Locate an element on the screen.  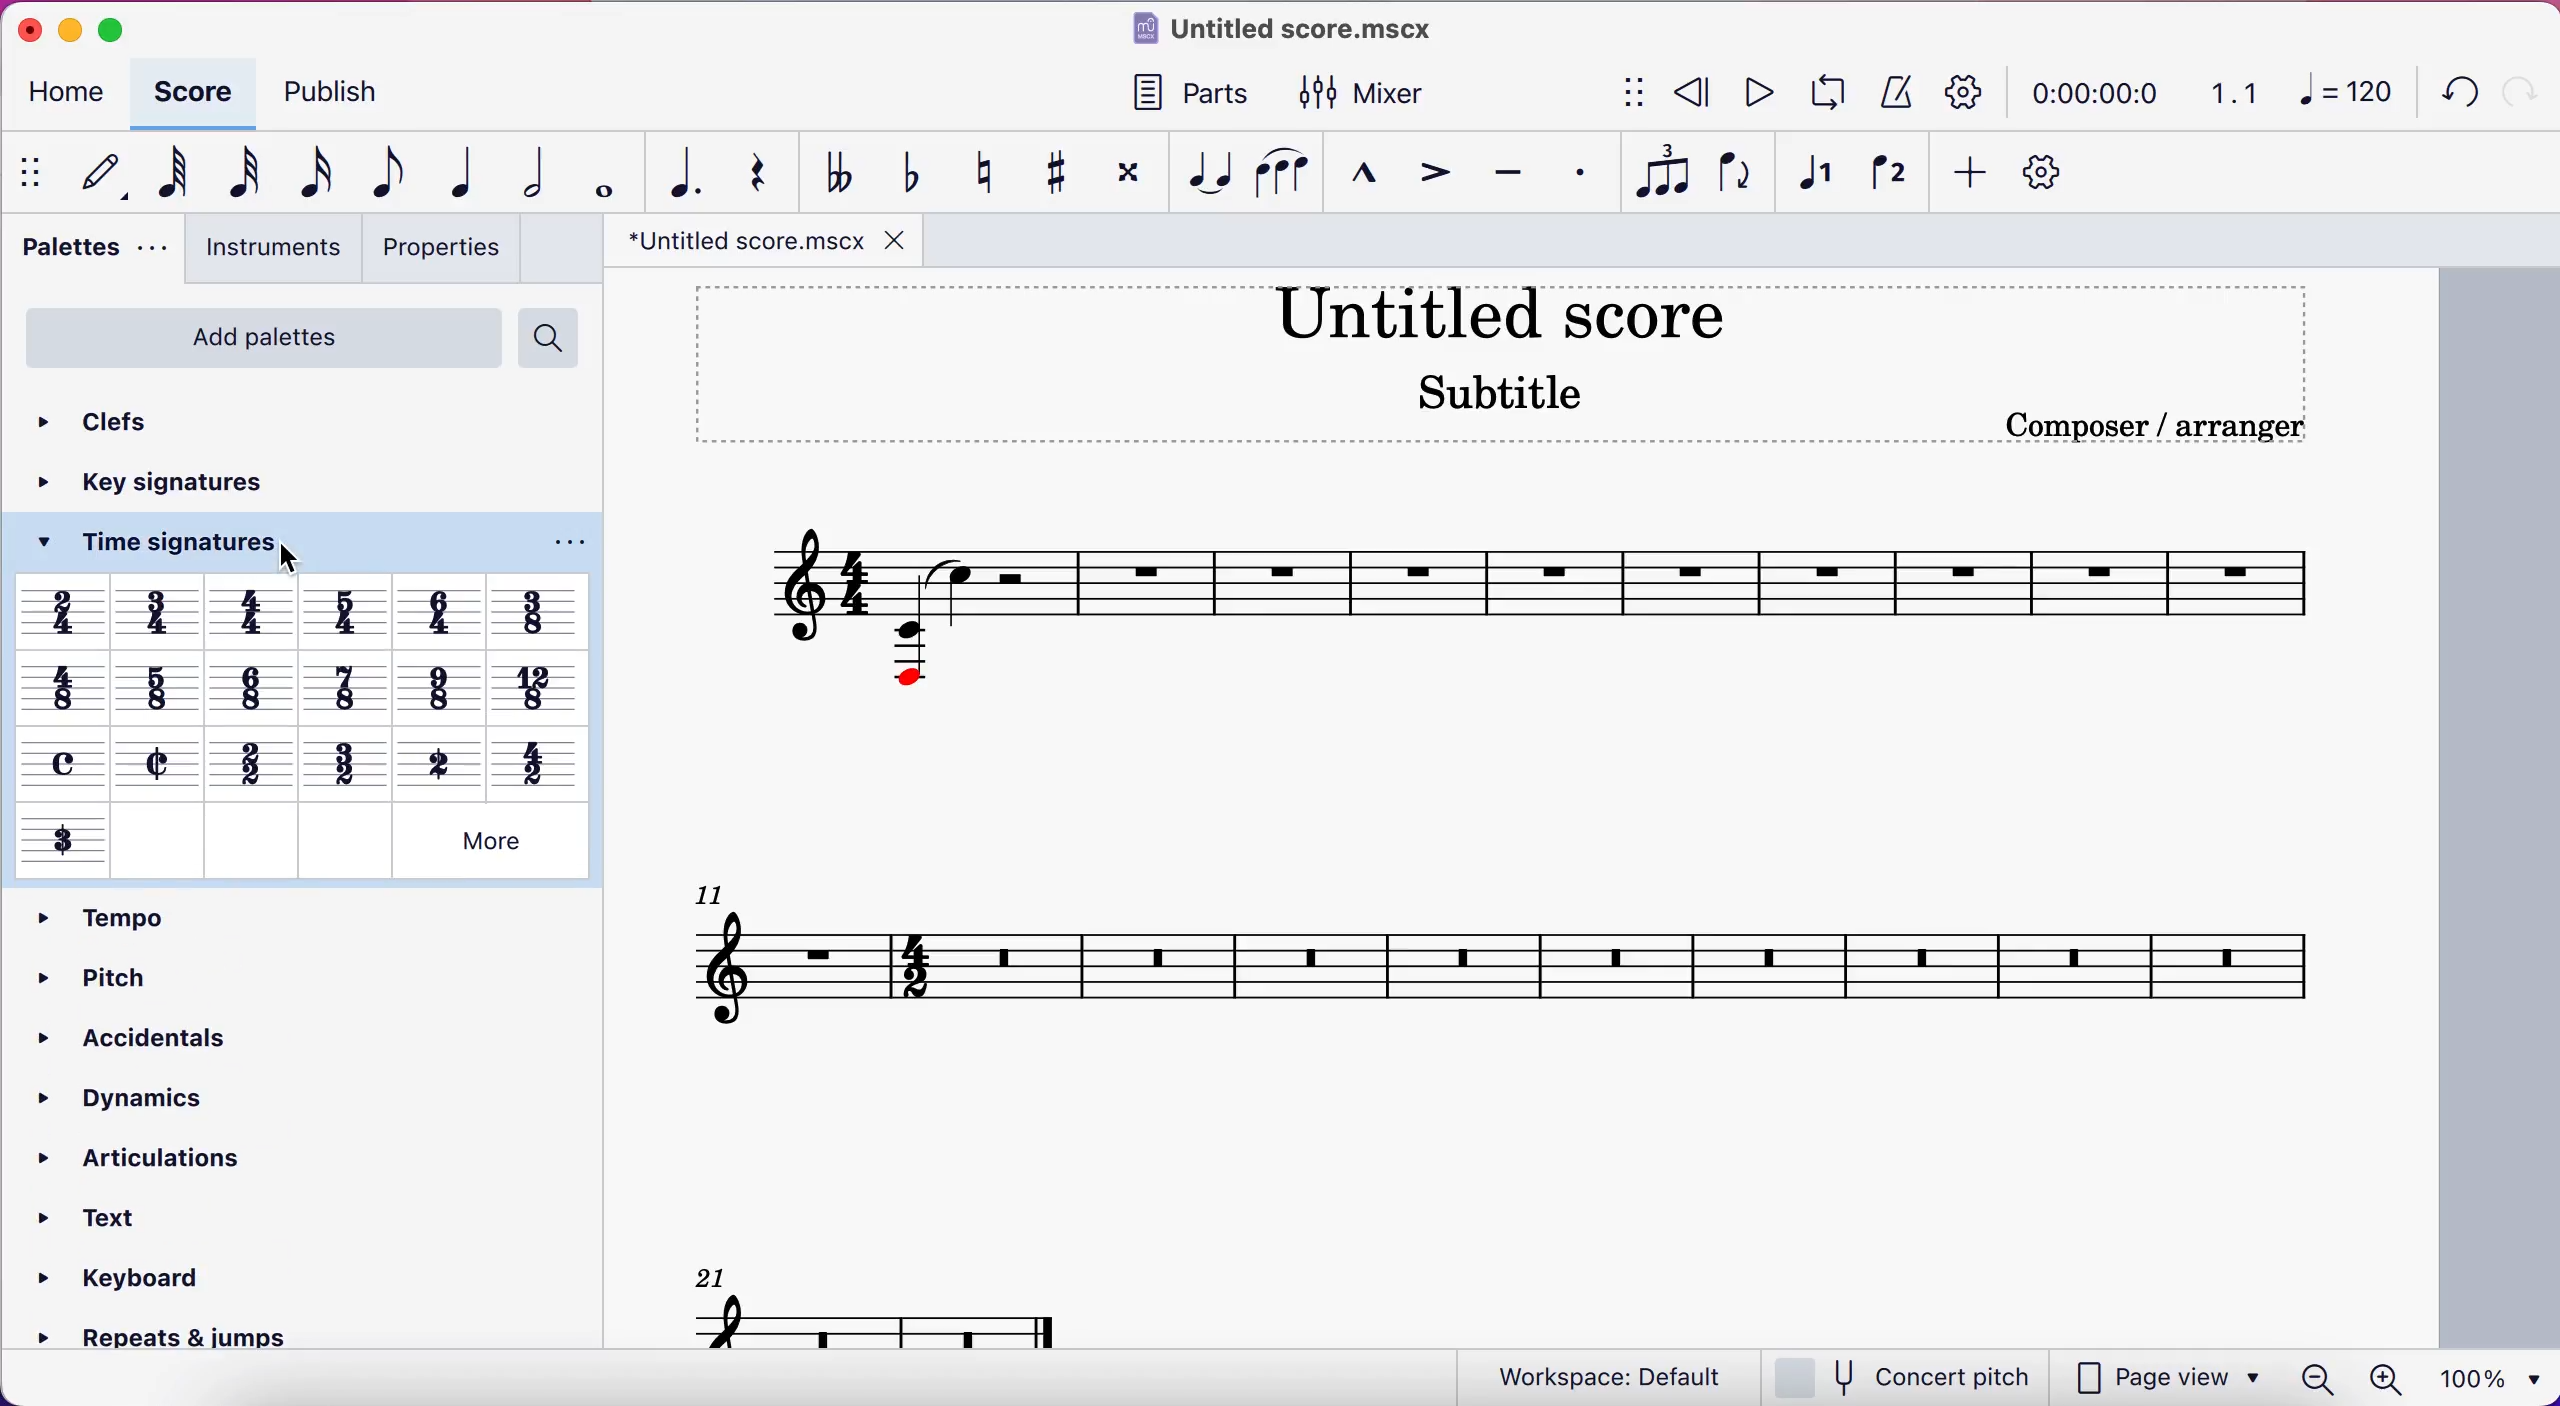
cursor is located at coordinates (296, 552).